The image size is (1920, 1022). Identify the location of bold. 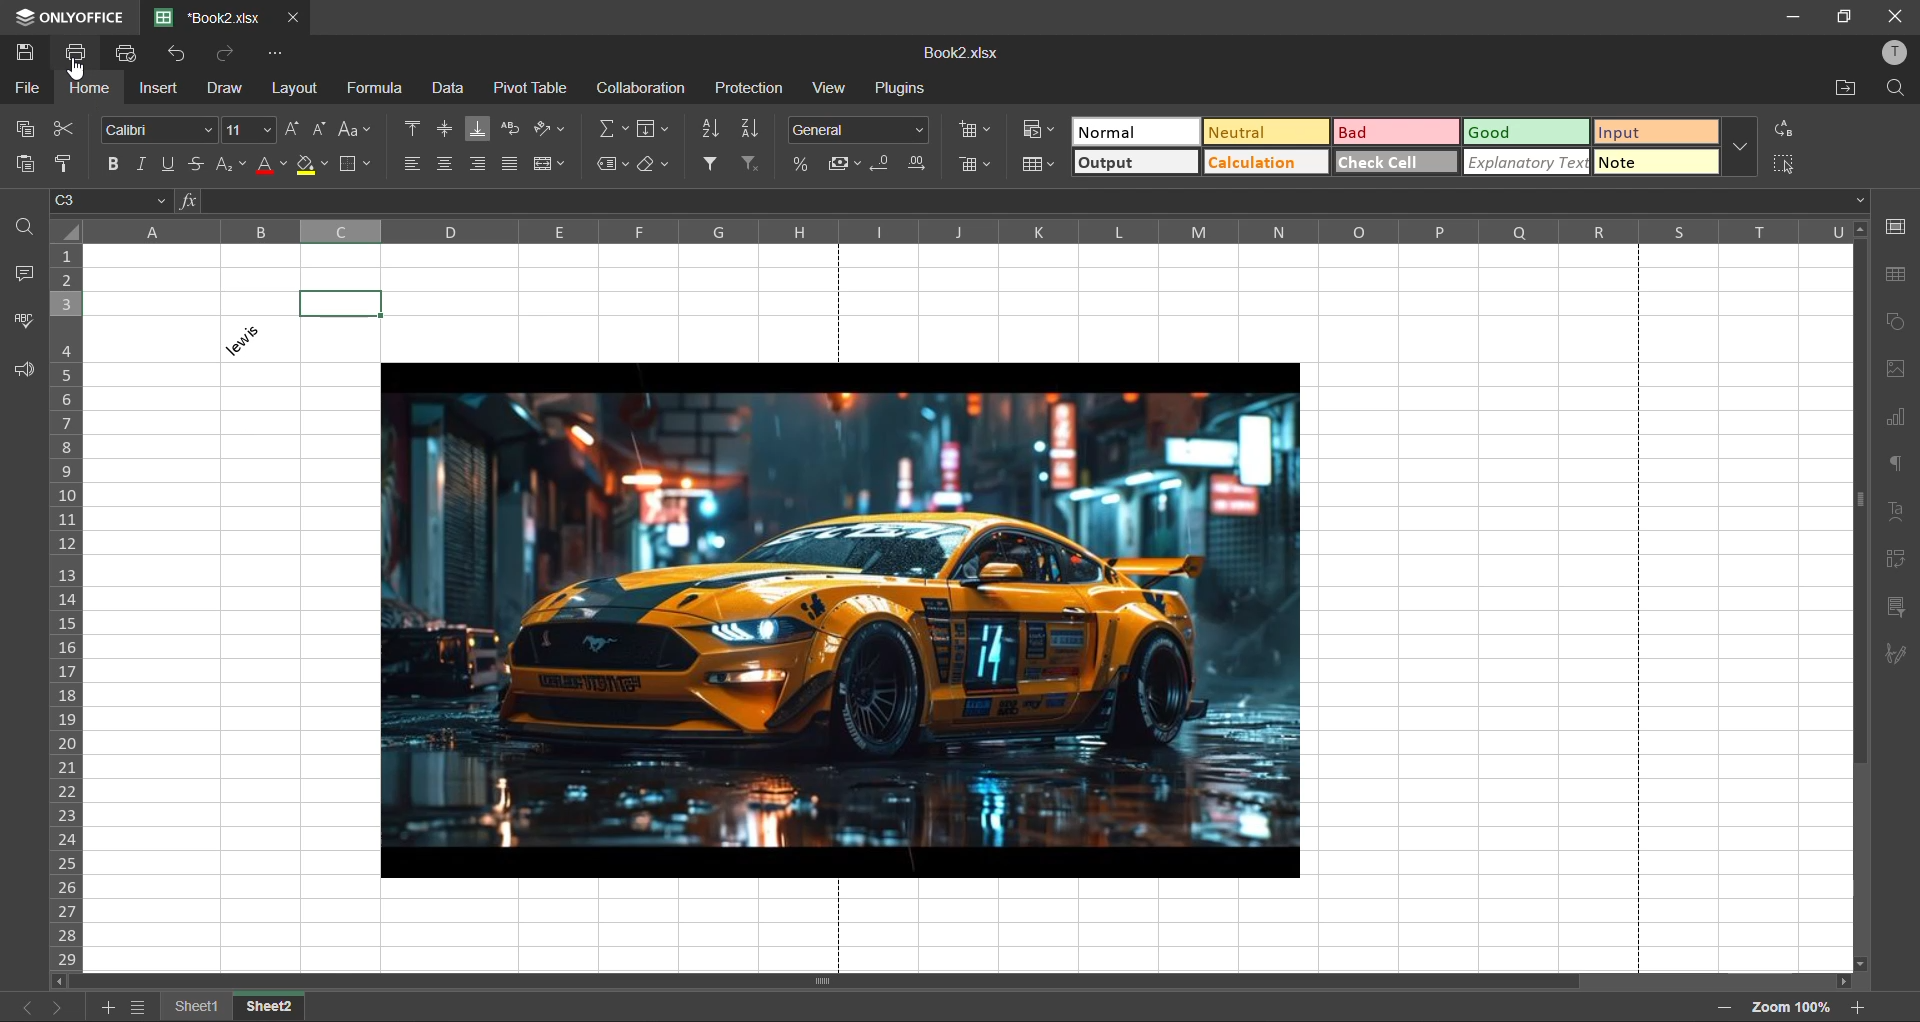
(117, 165).